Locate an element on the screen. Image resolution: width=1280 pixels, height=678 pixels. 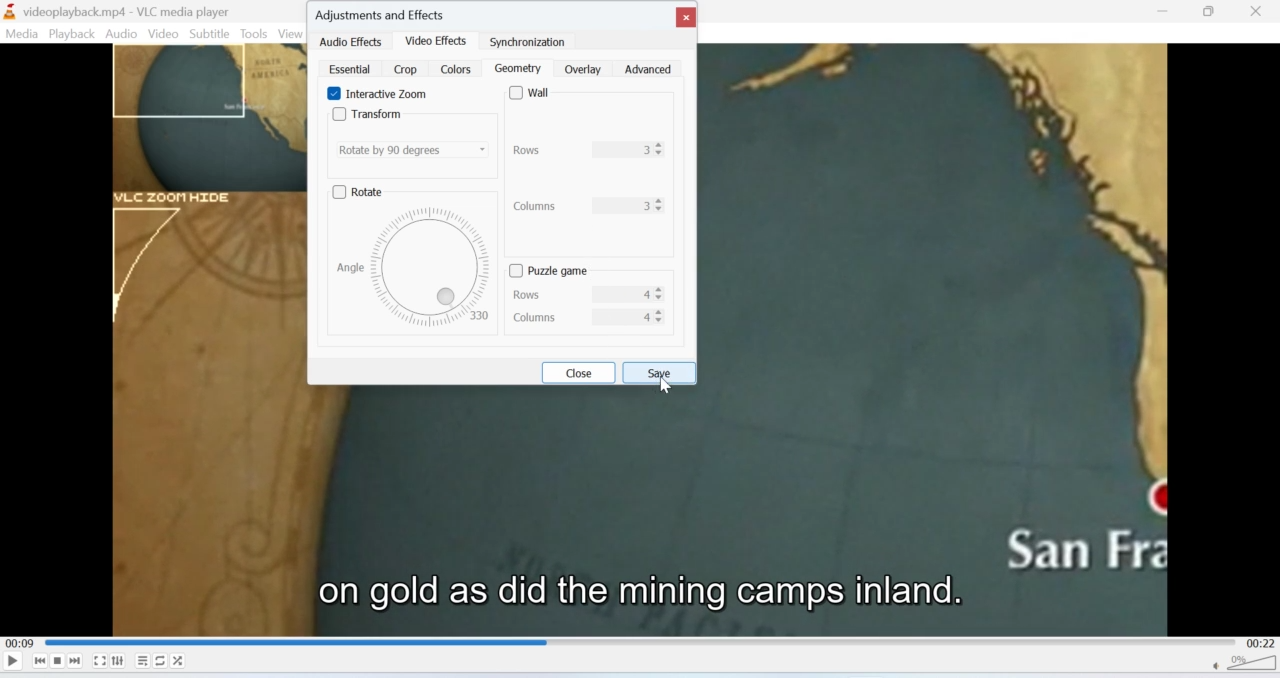
Playback is located at coordinates (70, 34).